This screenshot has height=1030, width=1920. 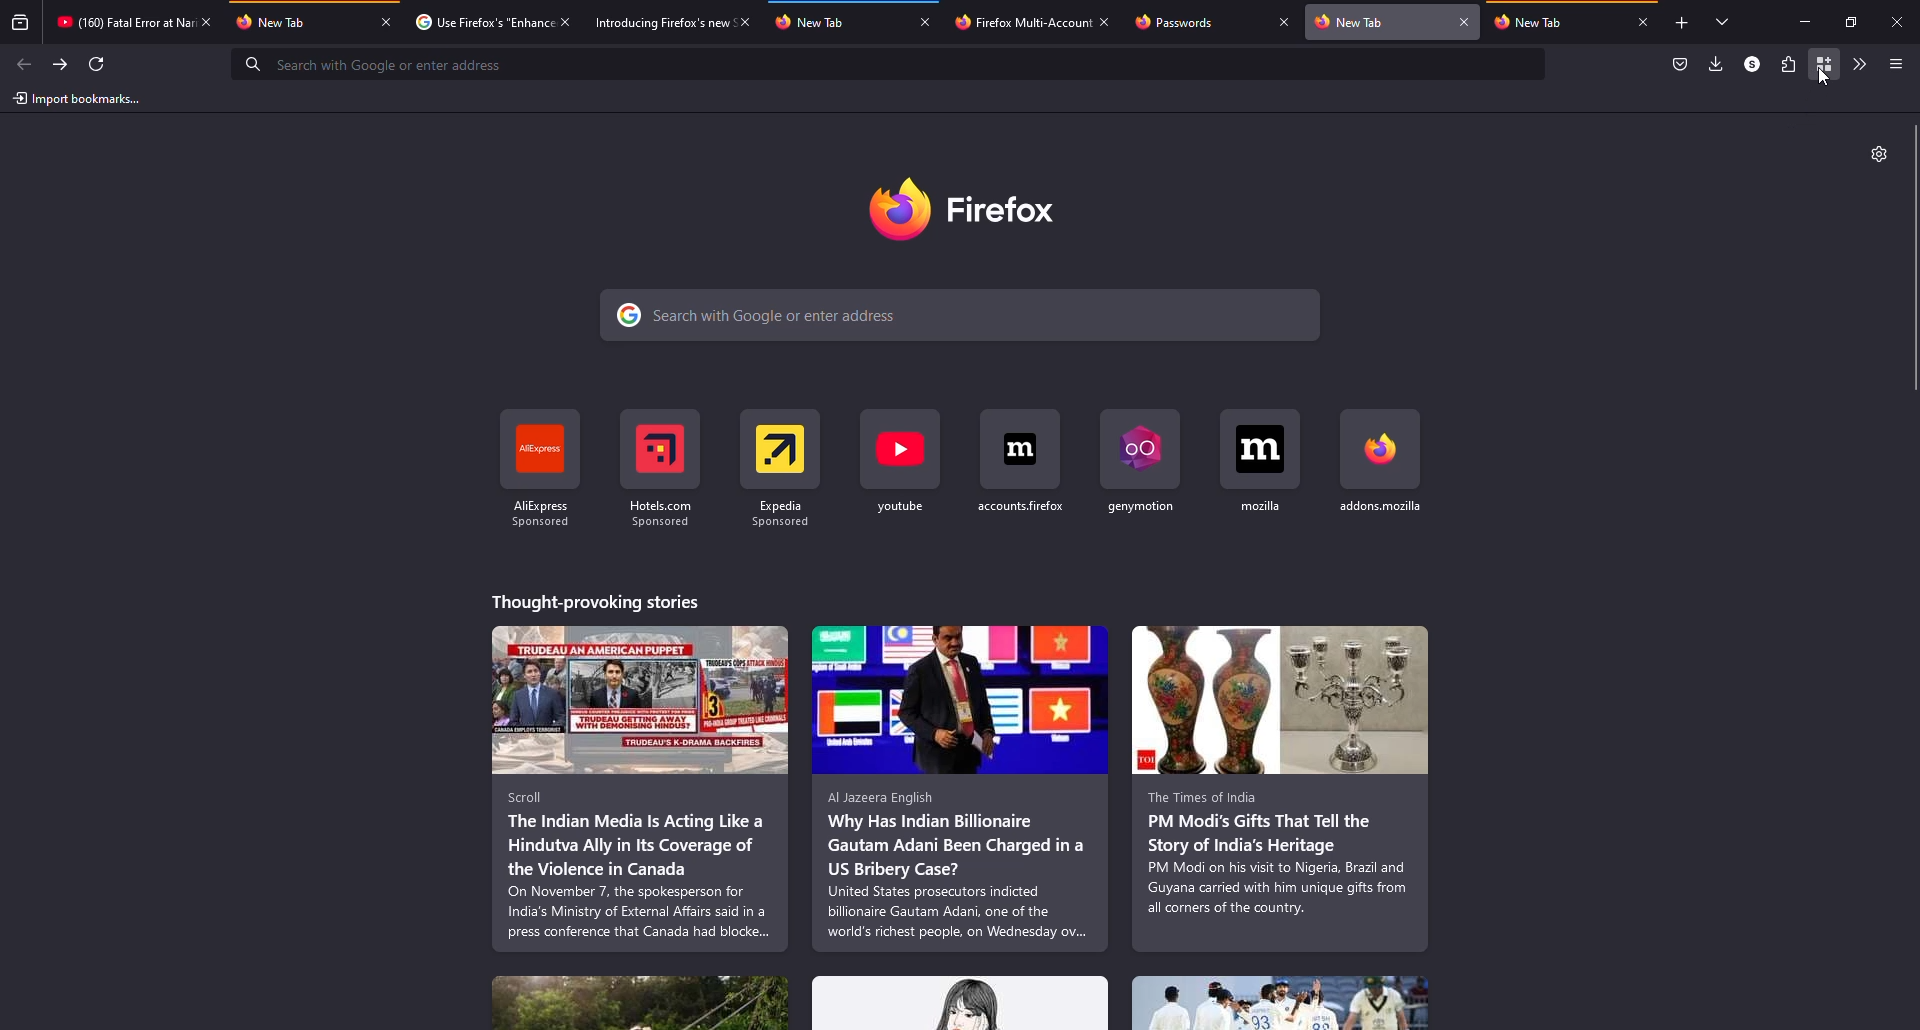 What do you see at coordinates (1716, 65) in the screenshot?
I see `downloads` at bounding box center [1716, 65].